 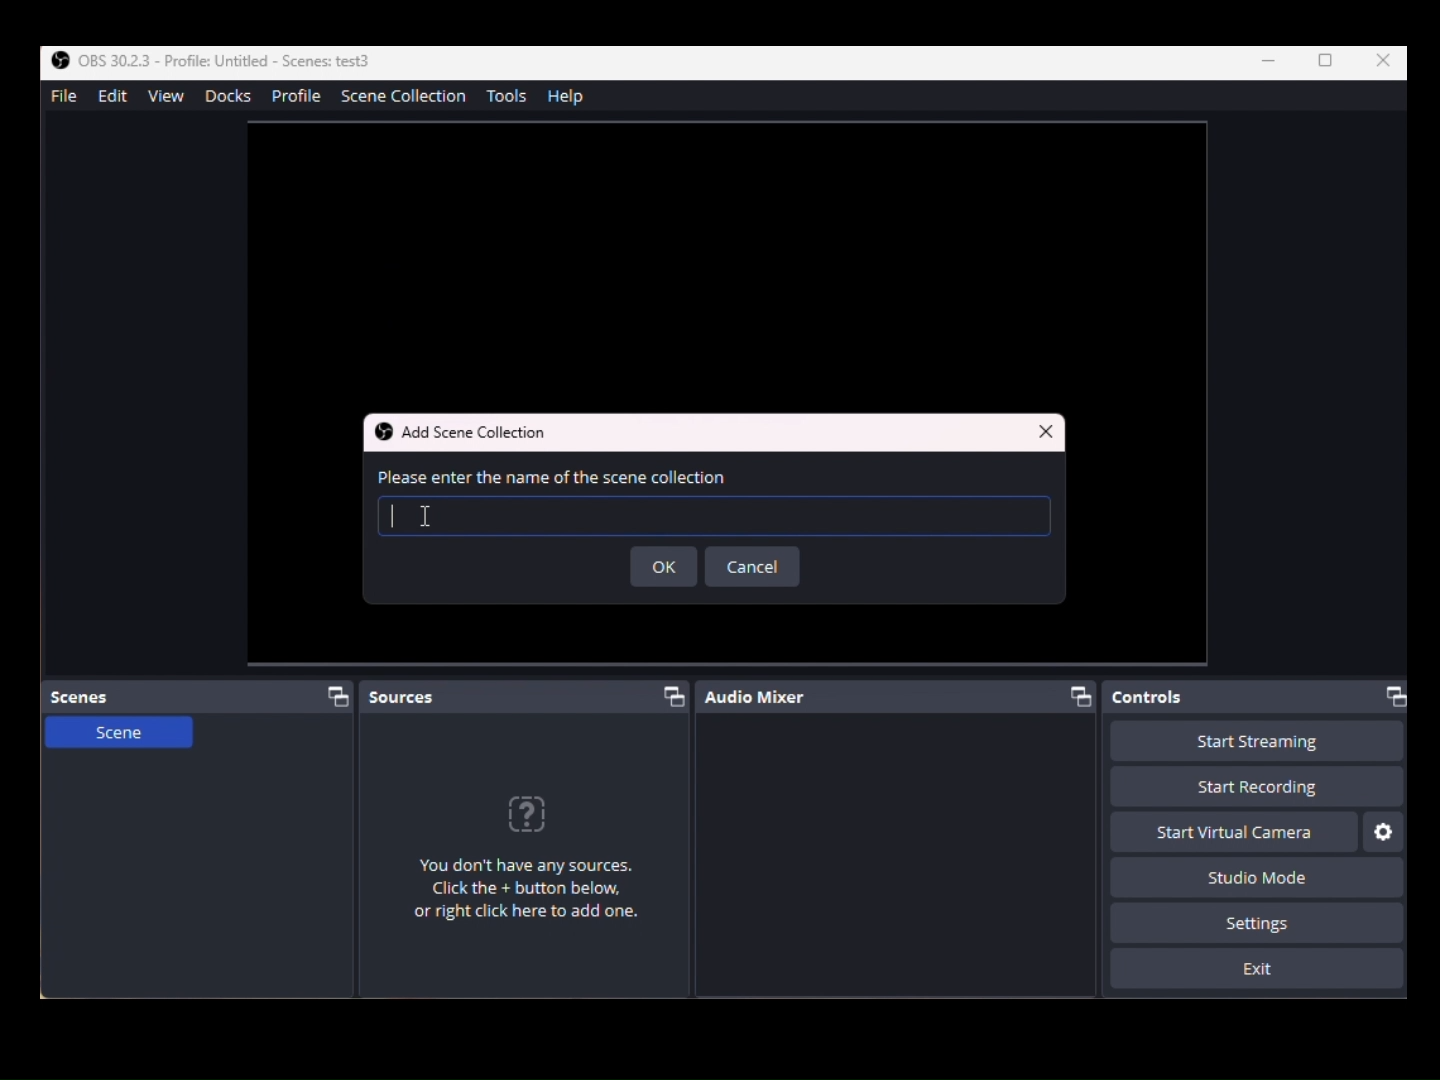 I want to click on Scene, so click(x=117, y=740).